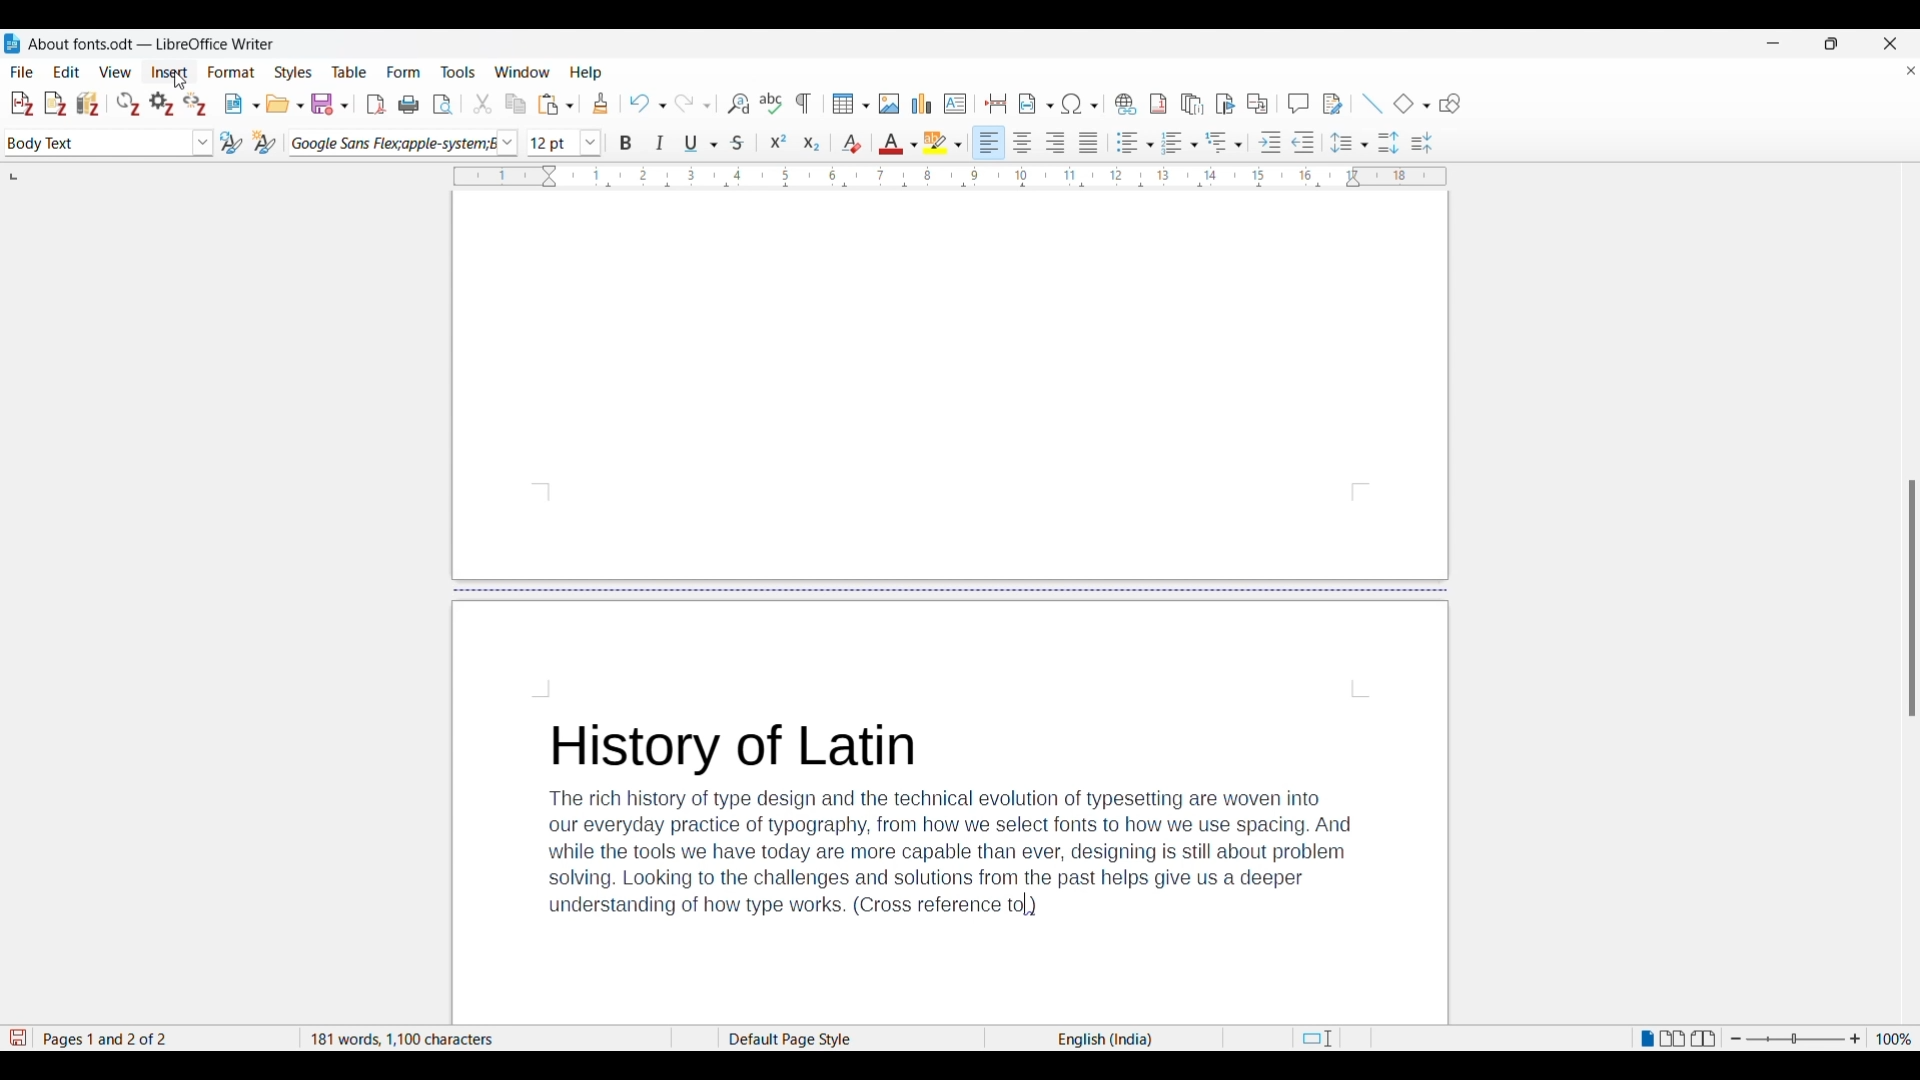 The height and width of the screenshot is (1080, 1920). I want to click on Update selected style, so click(231, 142).